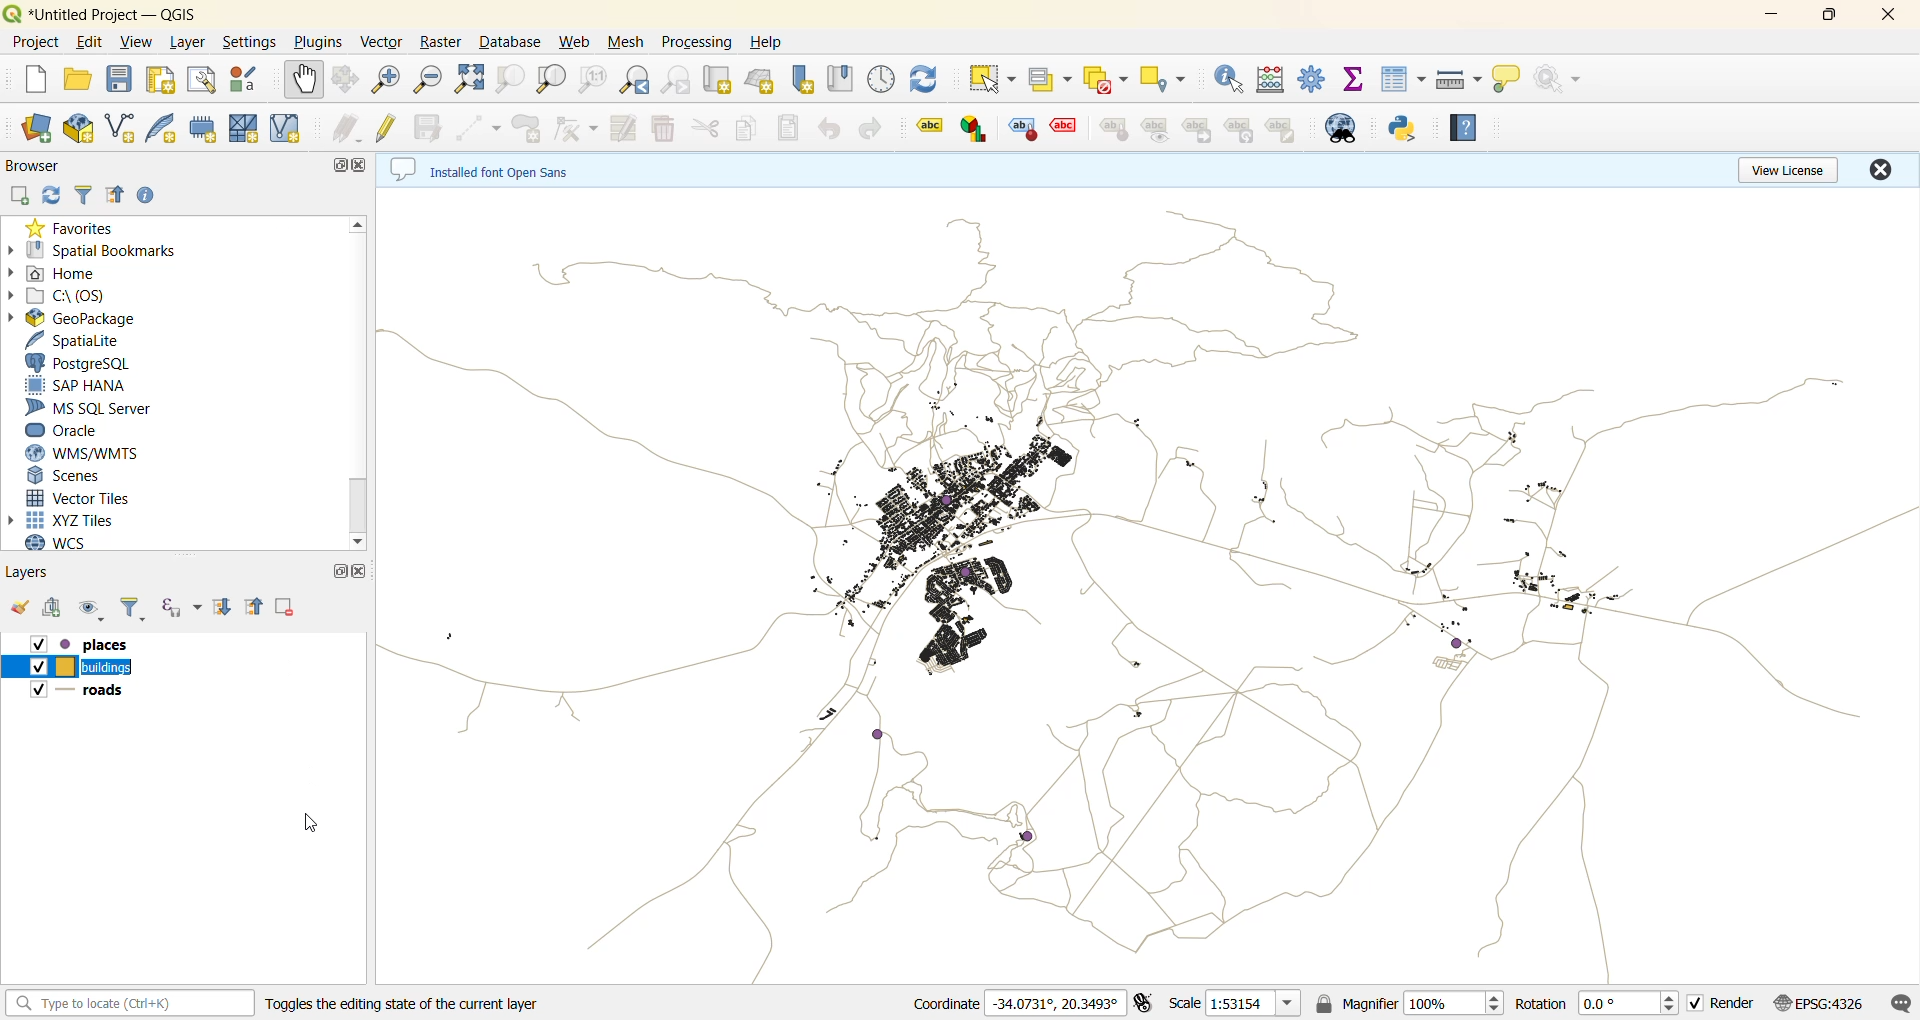 This screenshot has height=1020, width=1920. What do you see at coordinates (255, 607) in the screenshot?
I see `collapse all` at bounding box center [255, 607].